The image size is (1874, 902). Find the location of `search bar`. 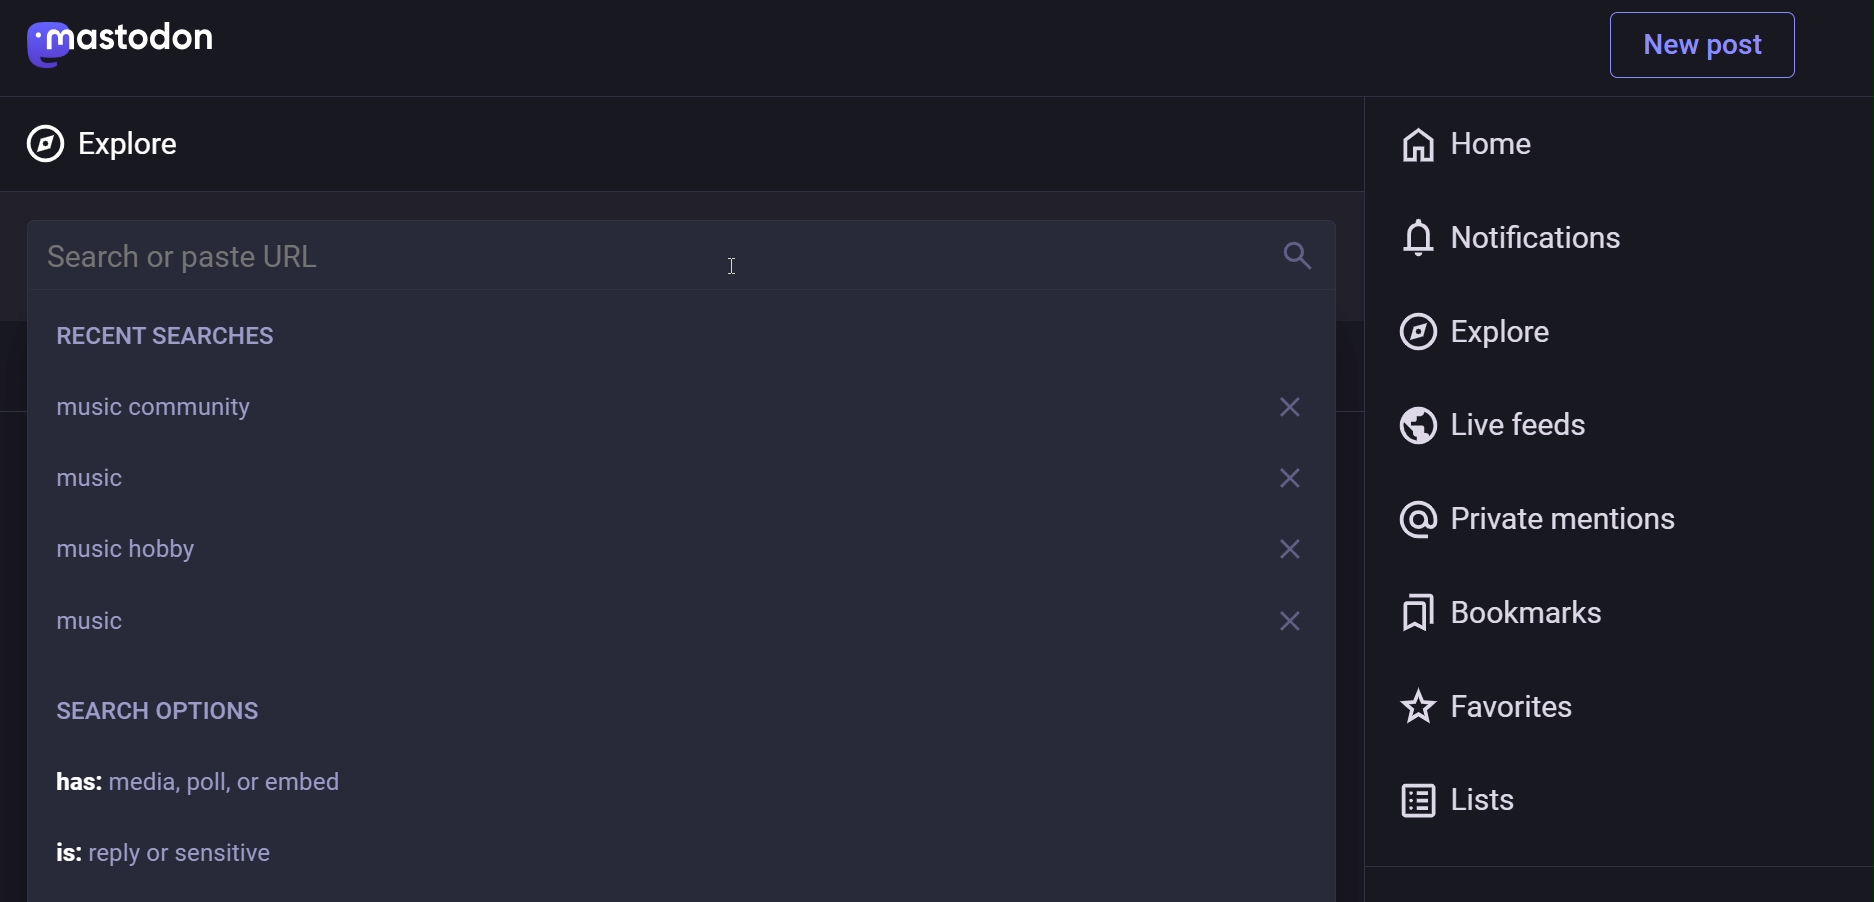

search bar is located at coordinates (633, 253).